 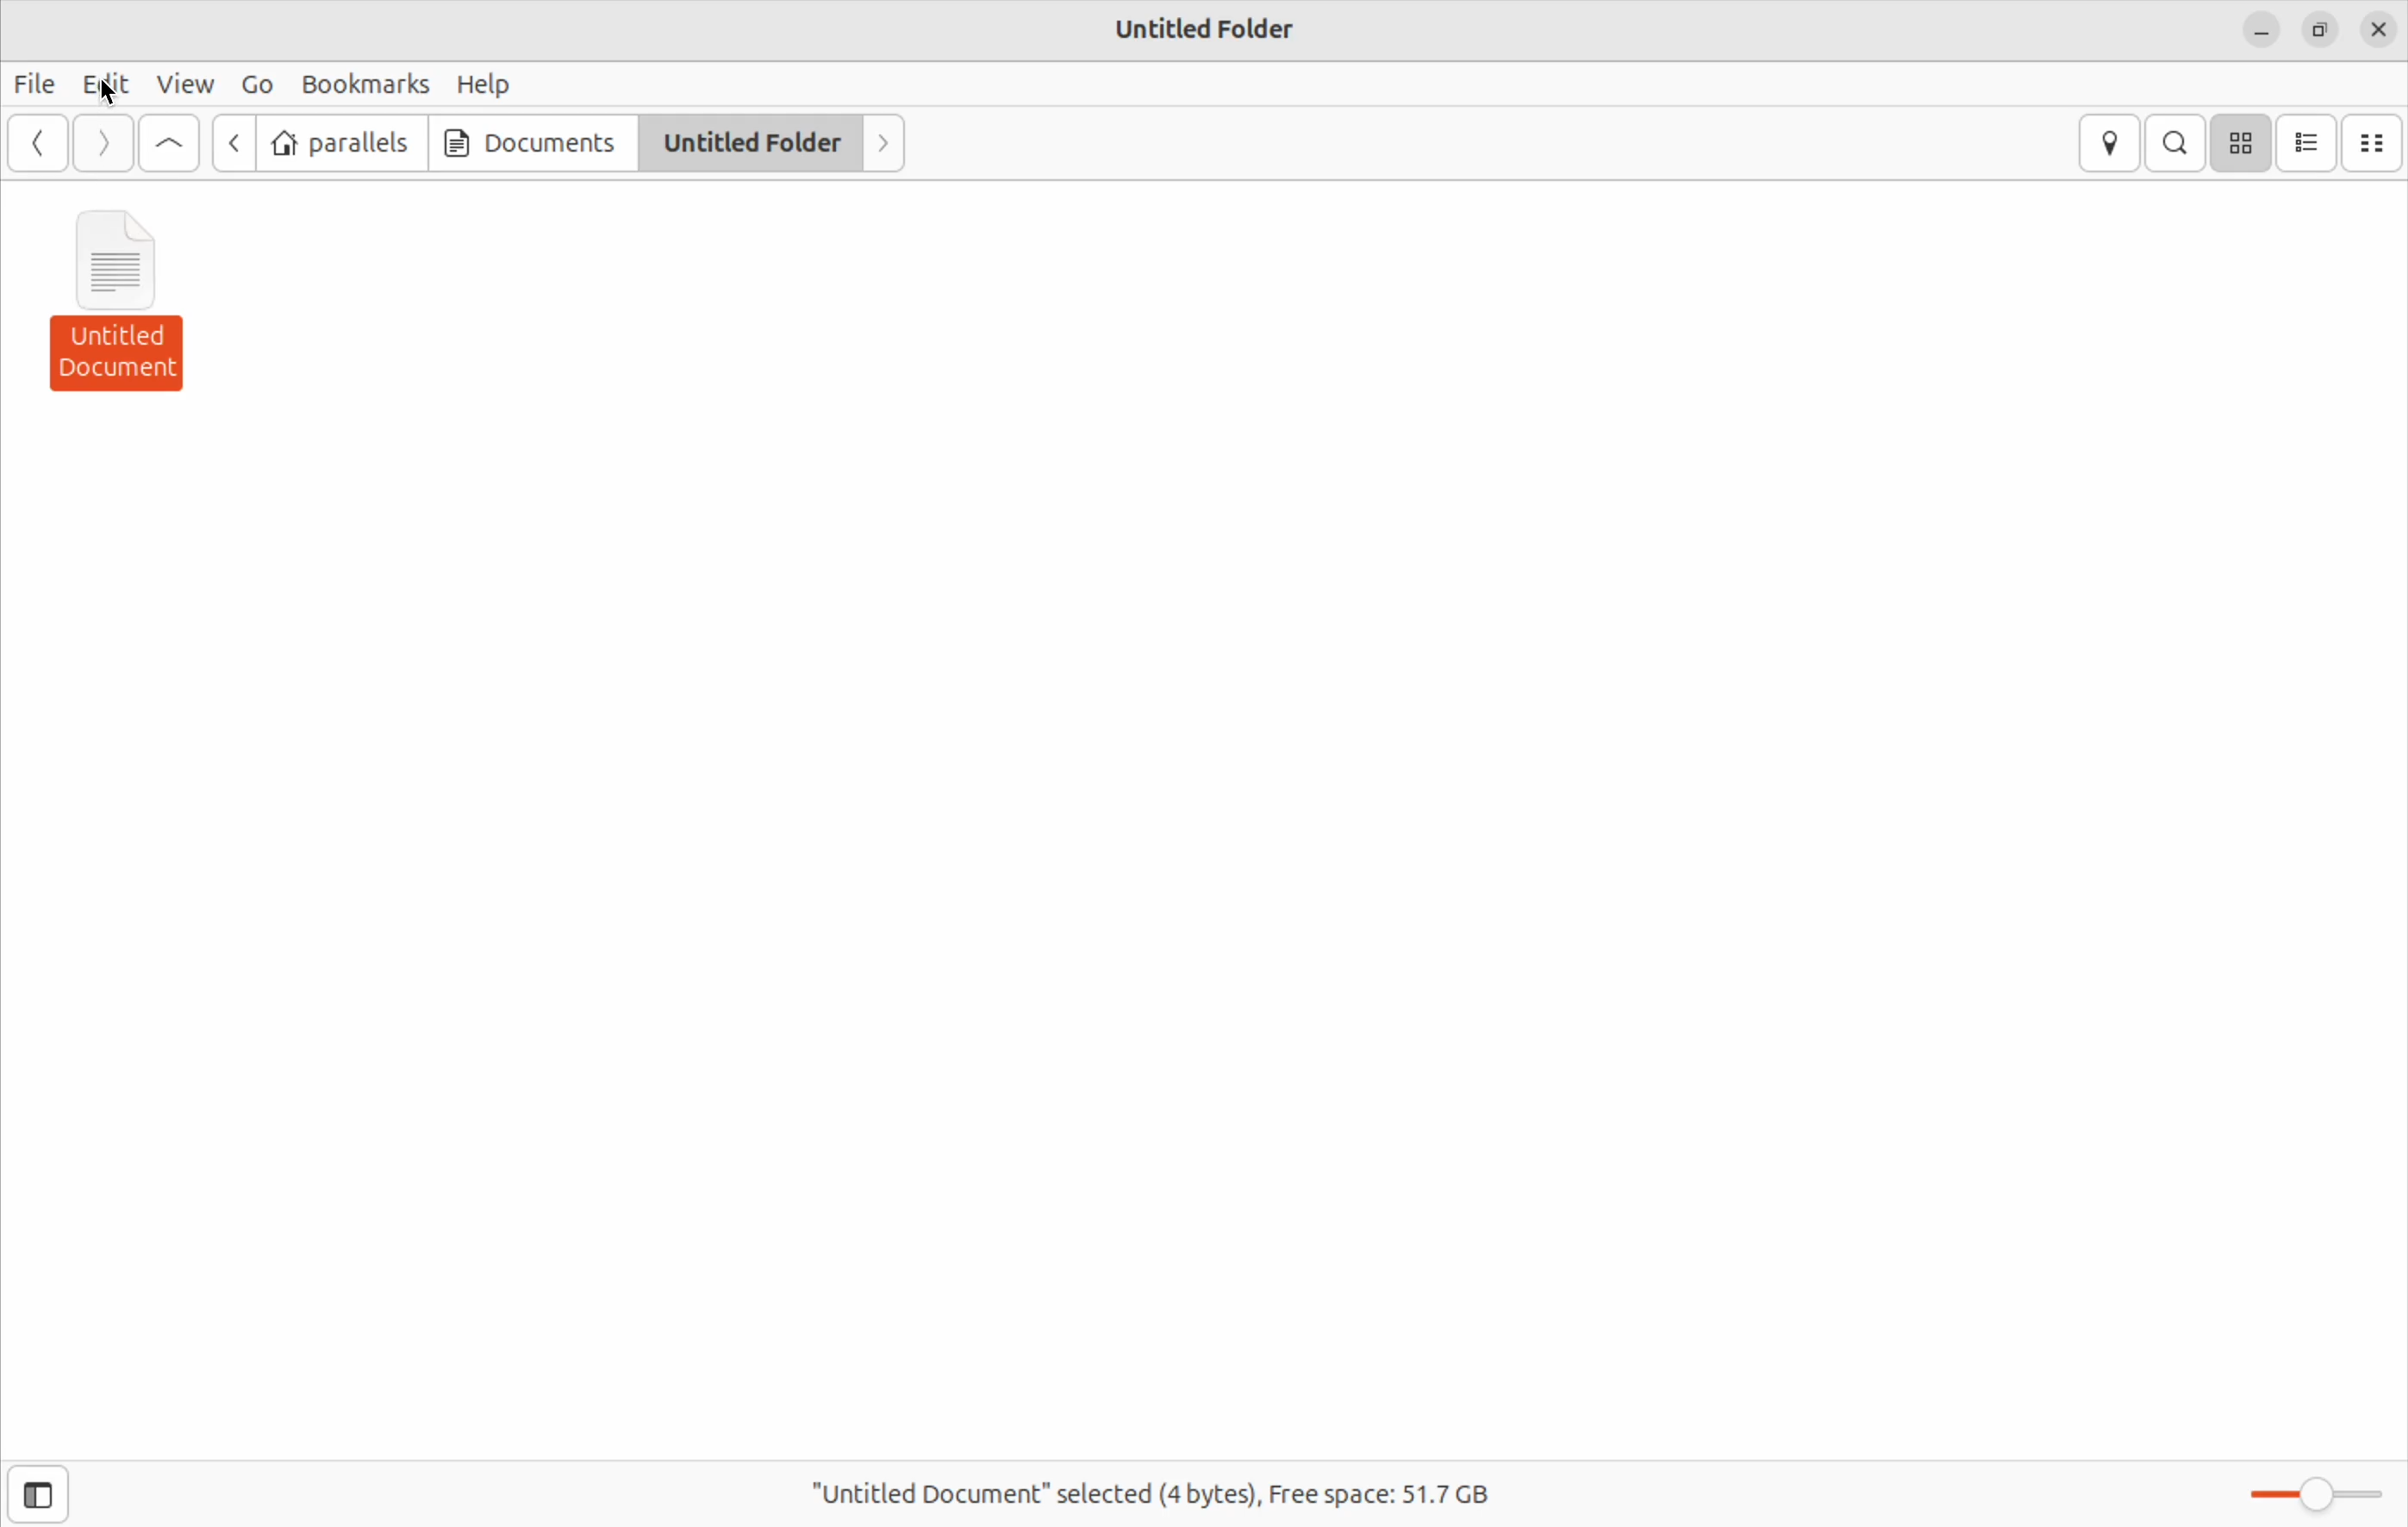 What do you see at coordinates (38, 145) in the screenshot?
I see `backward` at bounding box center [38, 145].